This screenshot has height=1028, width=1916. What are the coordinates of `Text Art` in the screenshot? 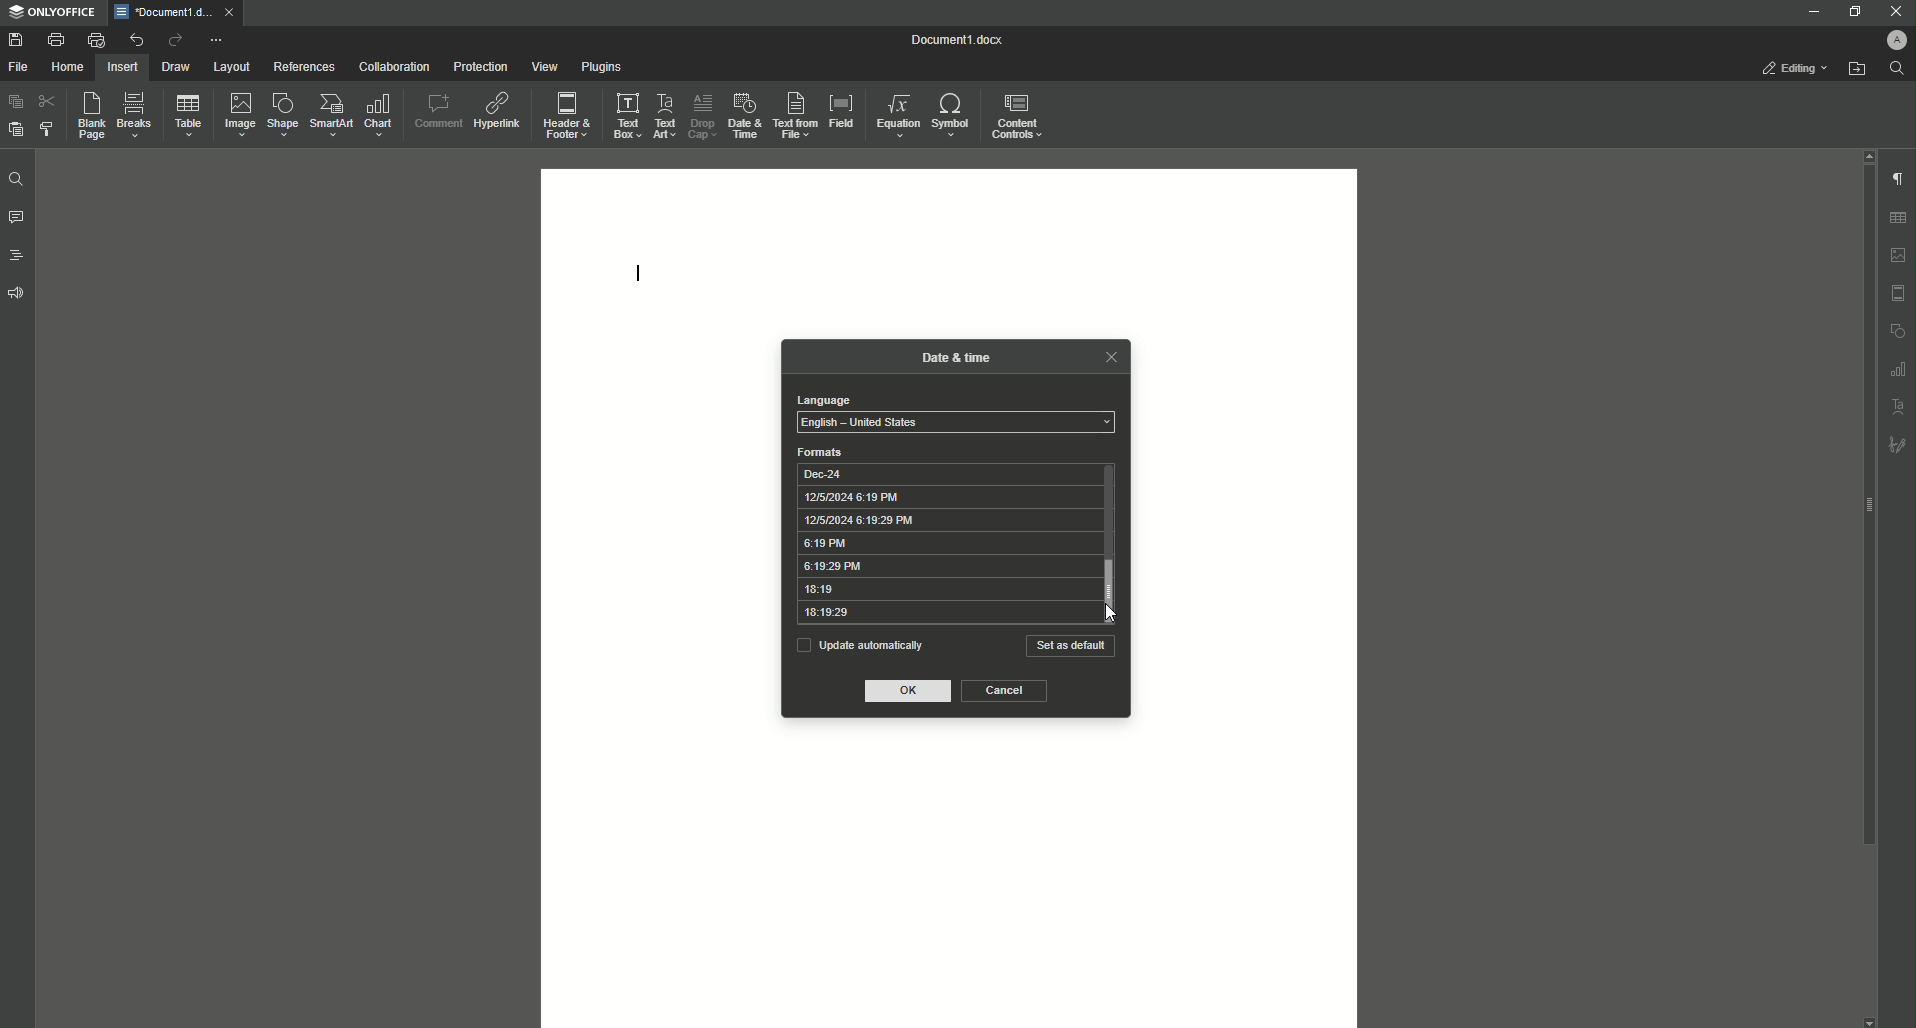 It's located at (666, 113).